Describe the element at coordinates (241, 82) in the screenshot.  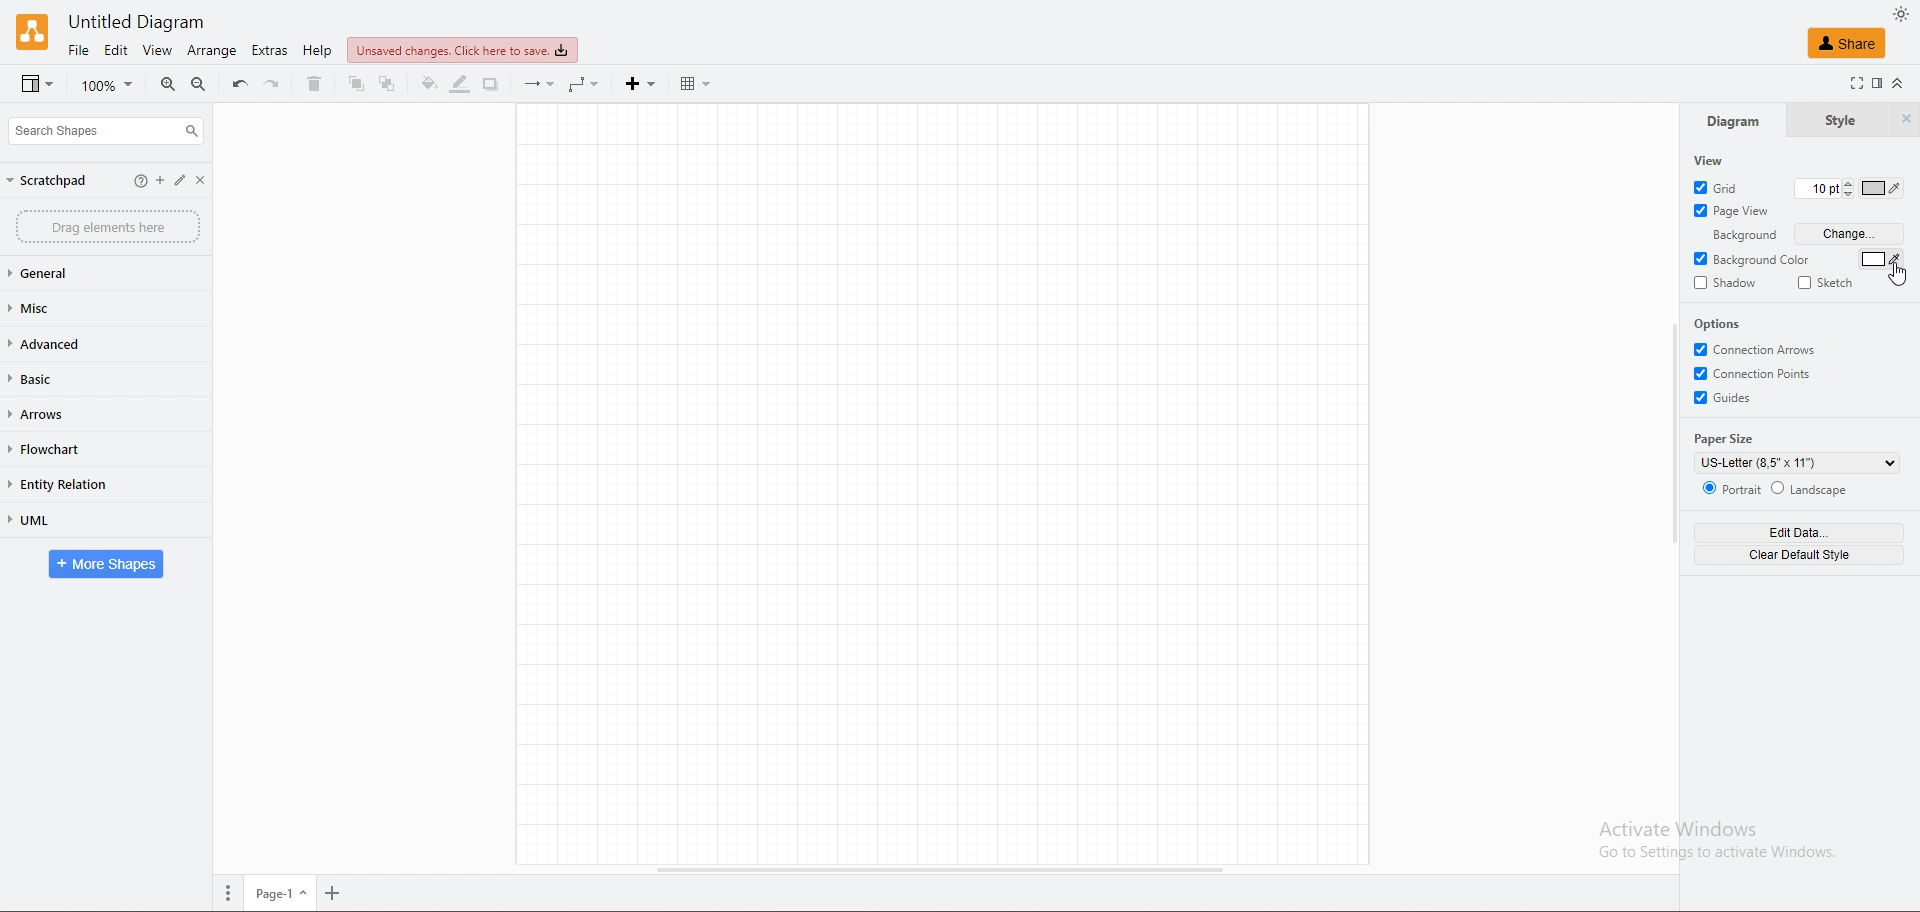
I see `undo` at that location.